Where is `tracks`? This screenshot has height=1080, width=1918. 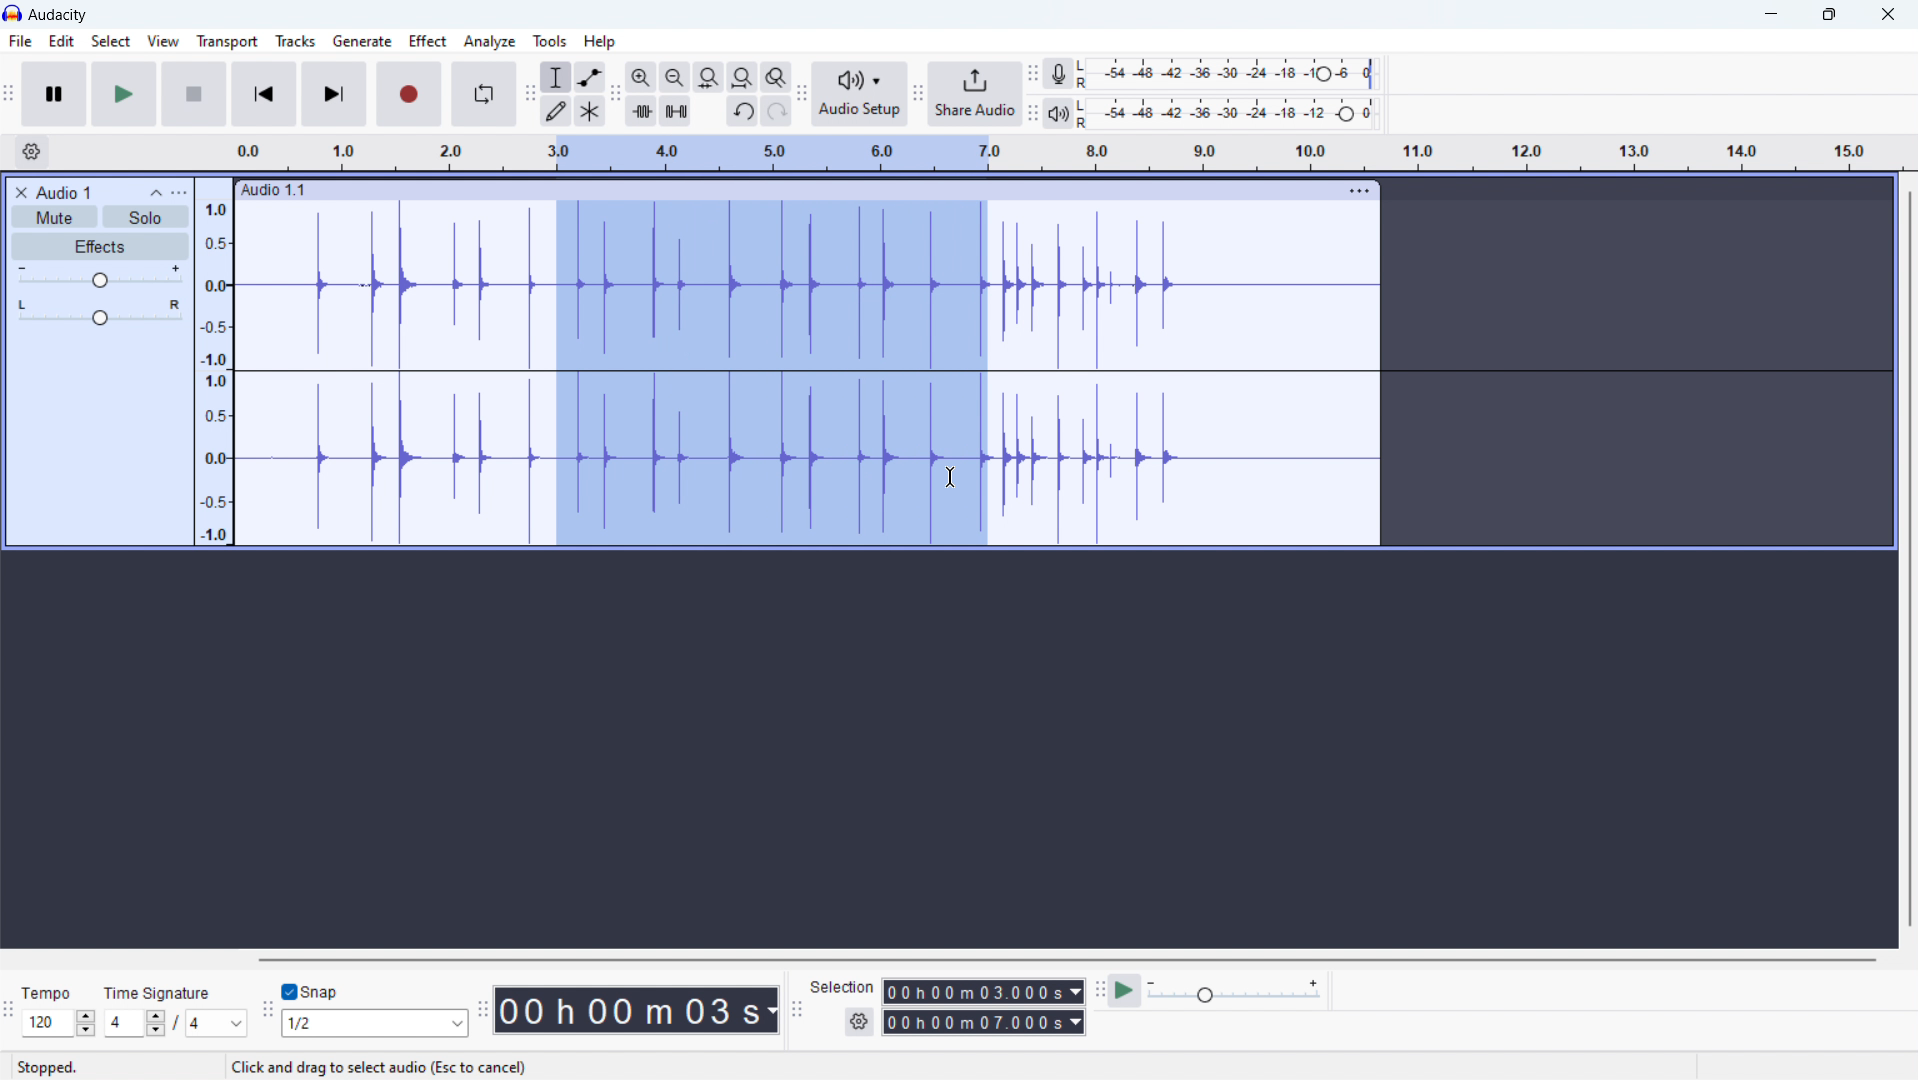
tracks is located at coordinates (295, 41).